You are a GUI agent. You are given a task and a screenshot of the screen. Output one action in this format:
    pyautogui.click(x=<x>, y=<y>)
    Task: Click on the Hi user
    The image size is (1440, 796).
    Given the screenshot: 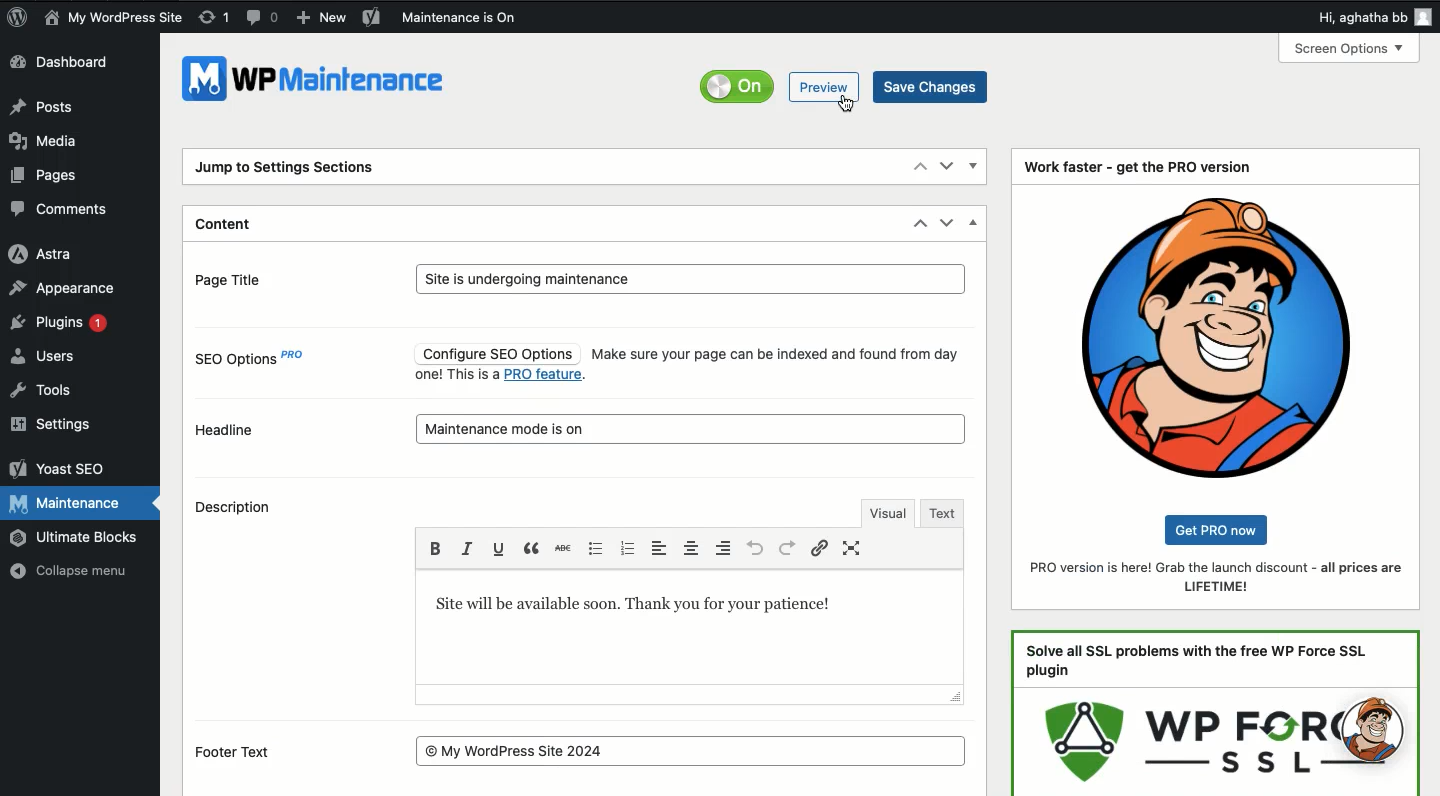 What is the action you would take?
    pyautogui.click(x=1372, y=14)
    